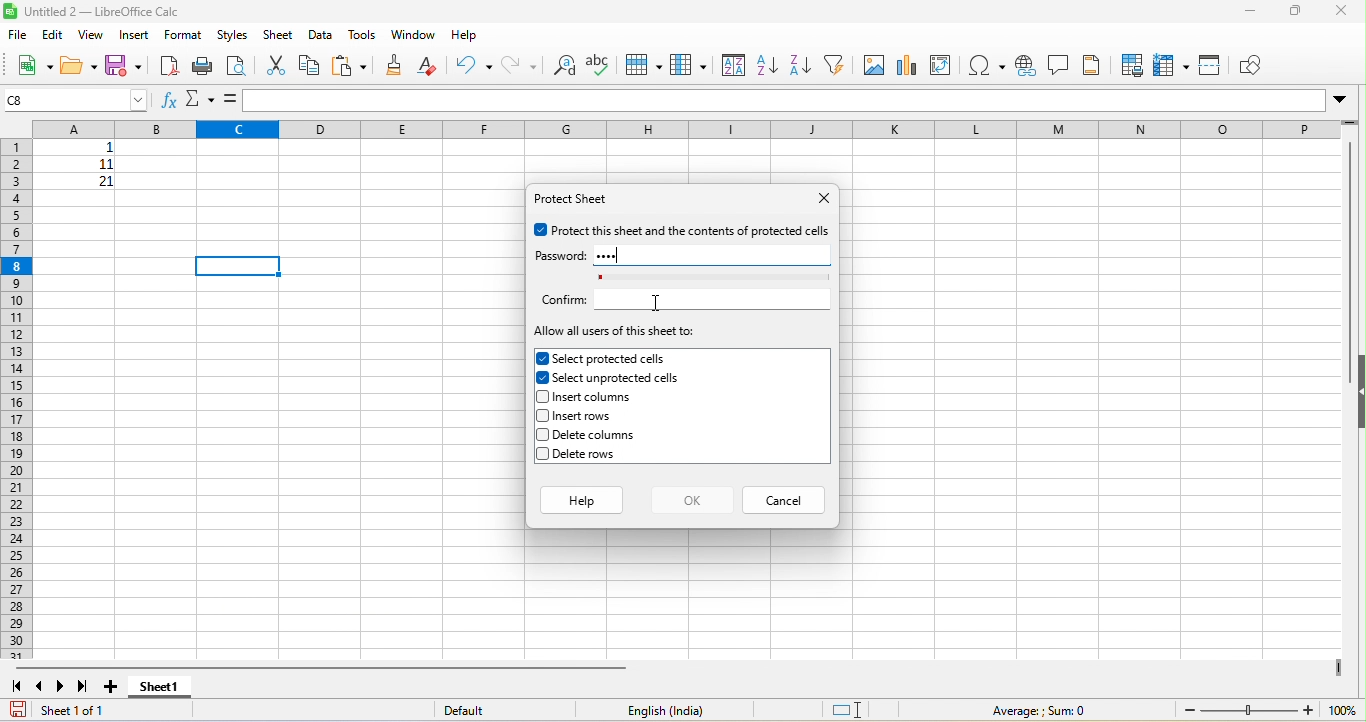 The width and height of the screenshot is (1366, 722). I want to click on previous, so click(40, 685).